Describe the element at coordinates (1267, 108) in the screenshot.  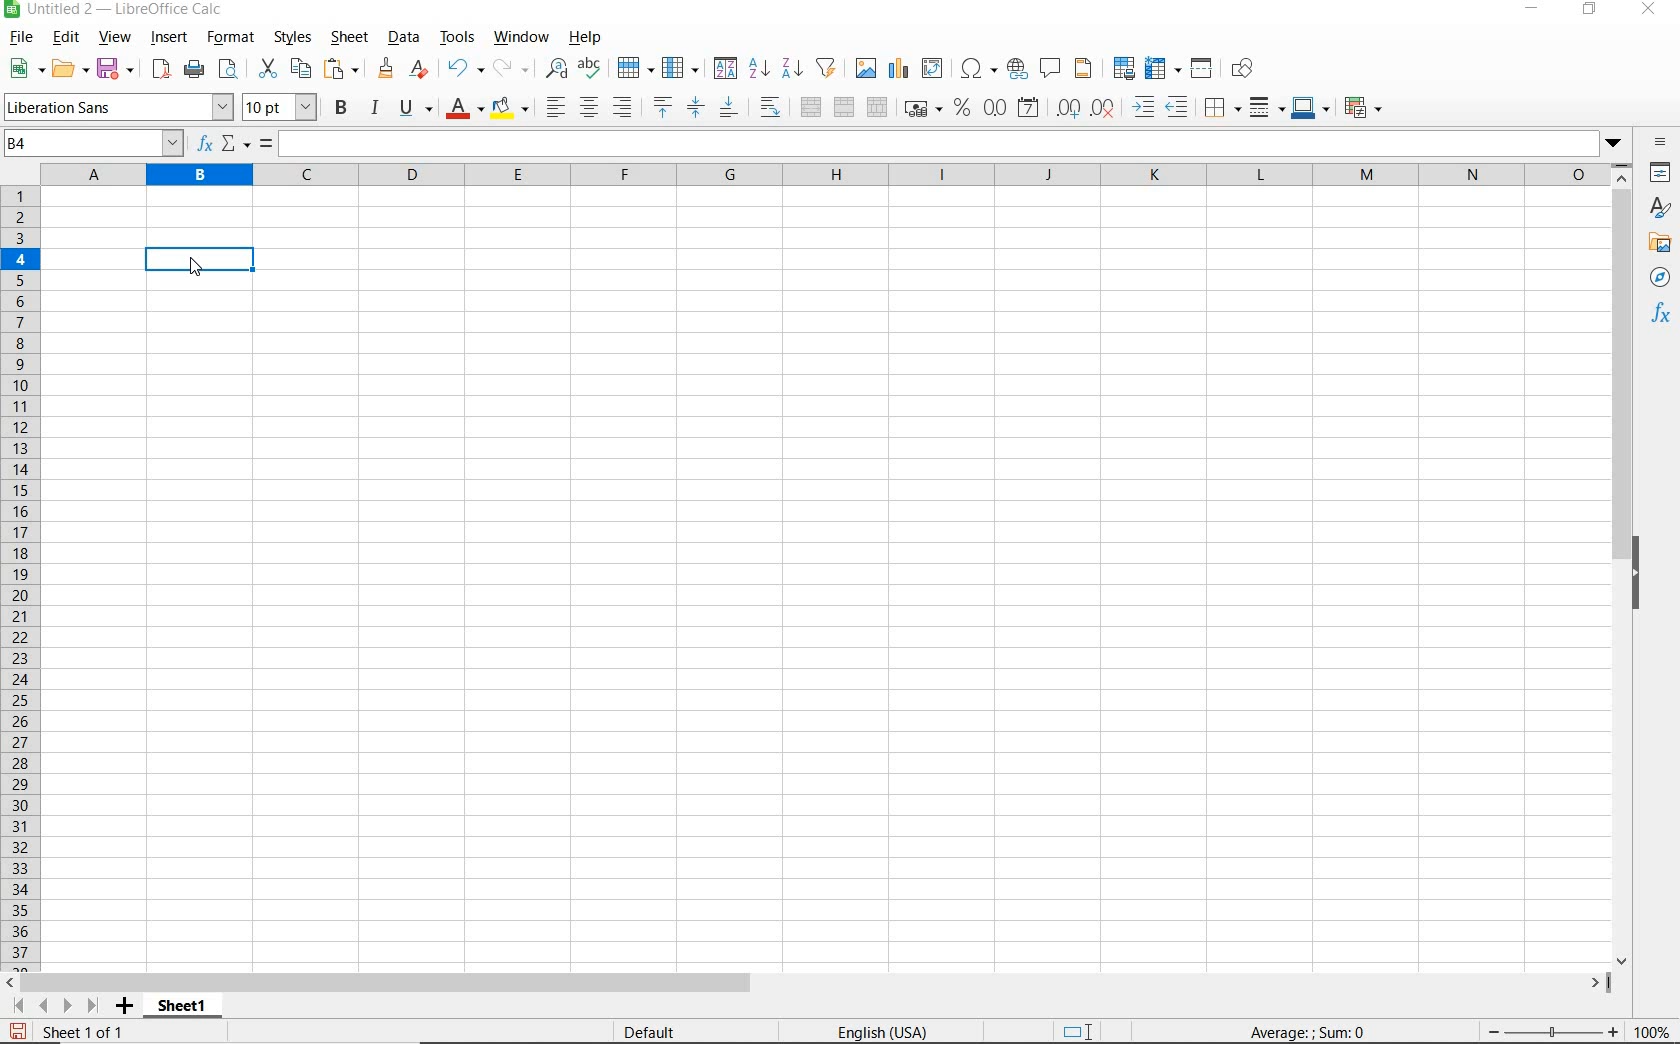
I see `border style` at that location.